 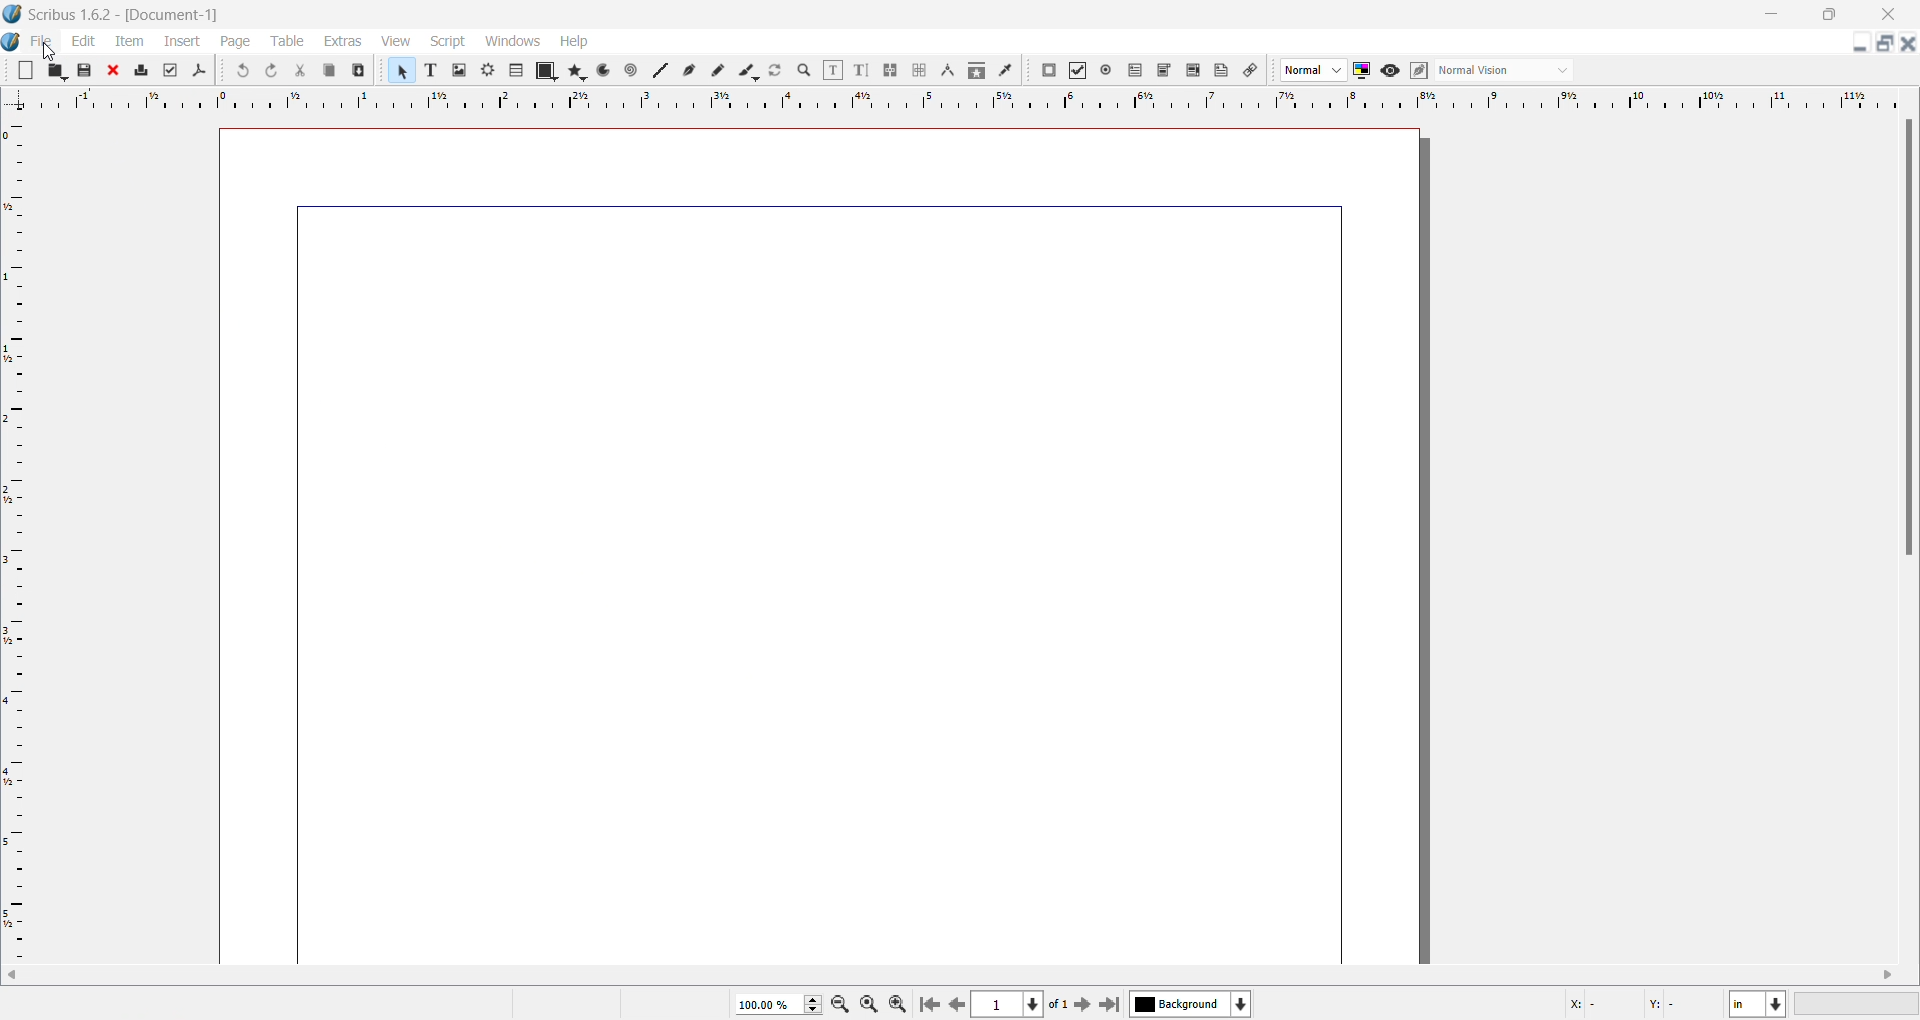 What do you see at coordinates (1190, 72) in the screenshot?
I see `icon` at bounding box center [1190, 72].